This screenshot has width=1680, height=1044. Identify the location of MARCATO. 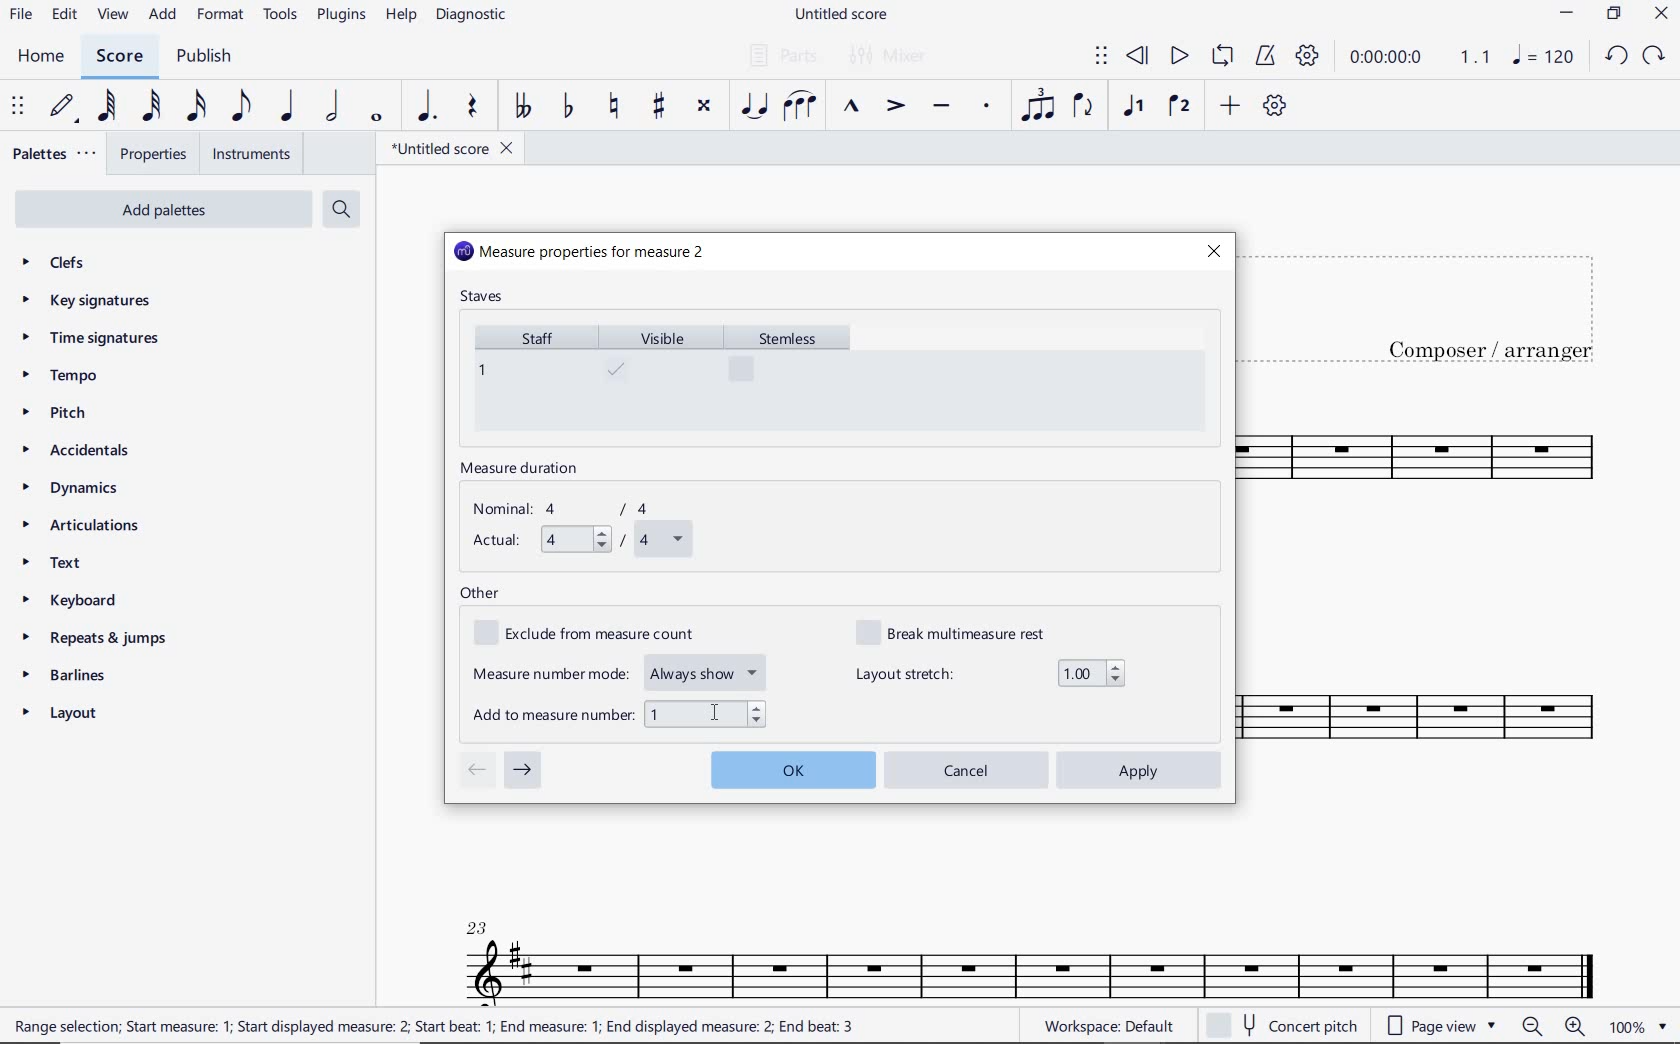
(849, 108).